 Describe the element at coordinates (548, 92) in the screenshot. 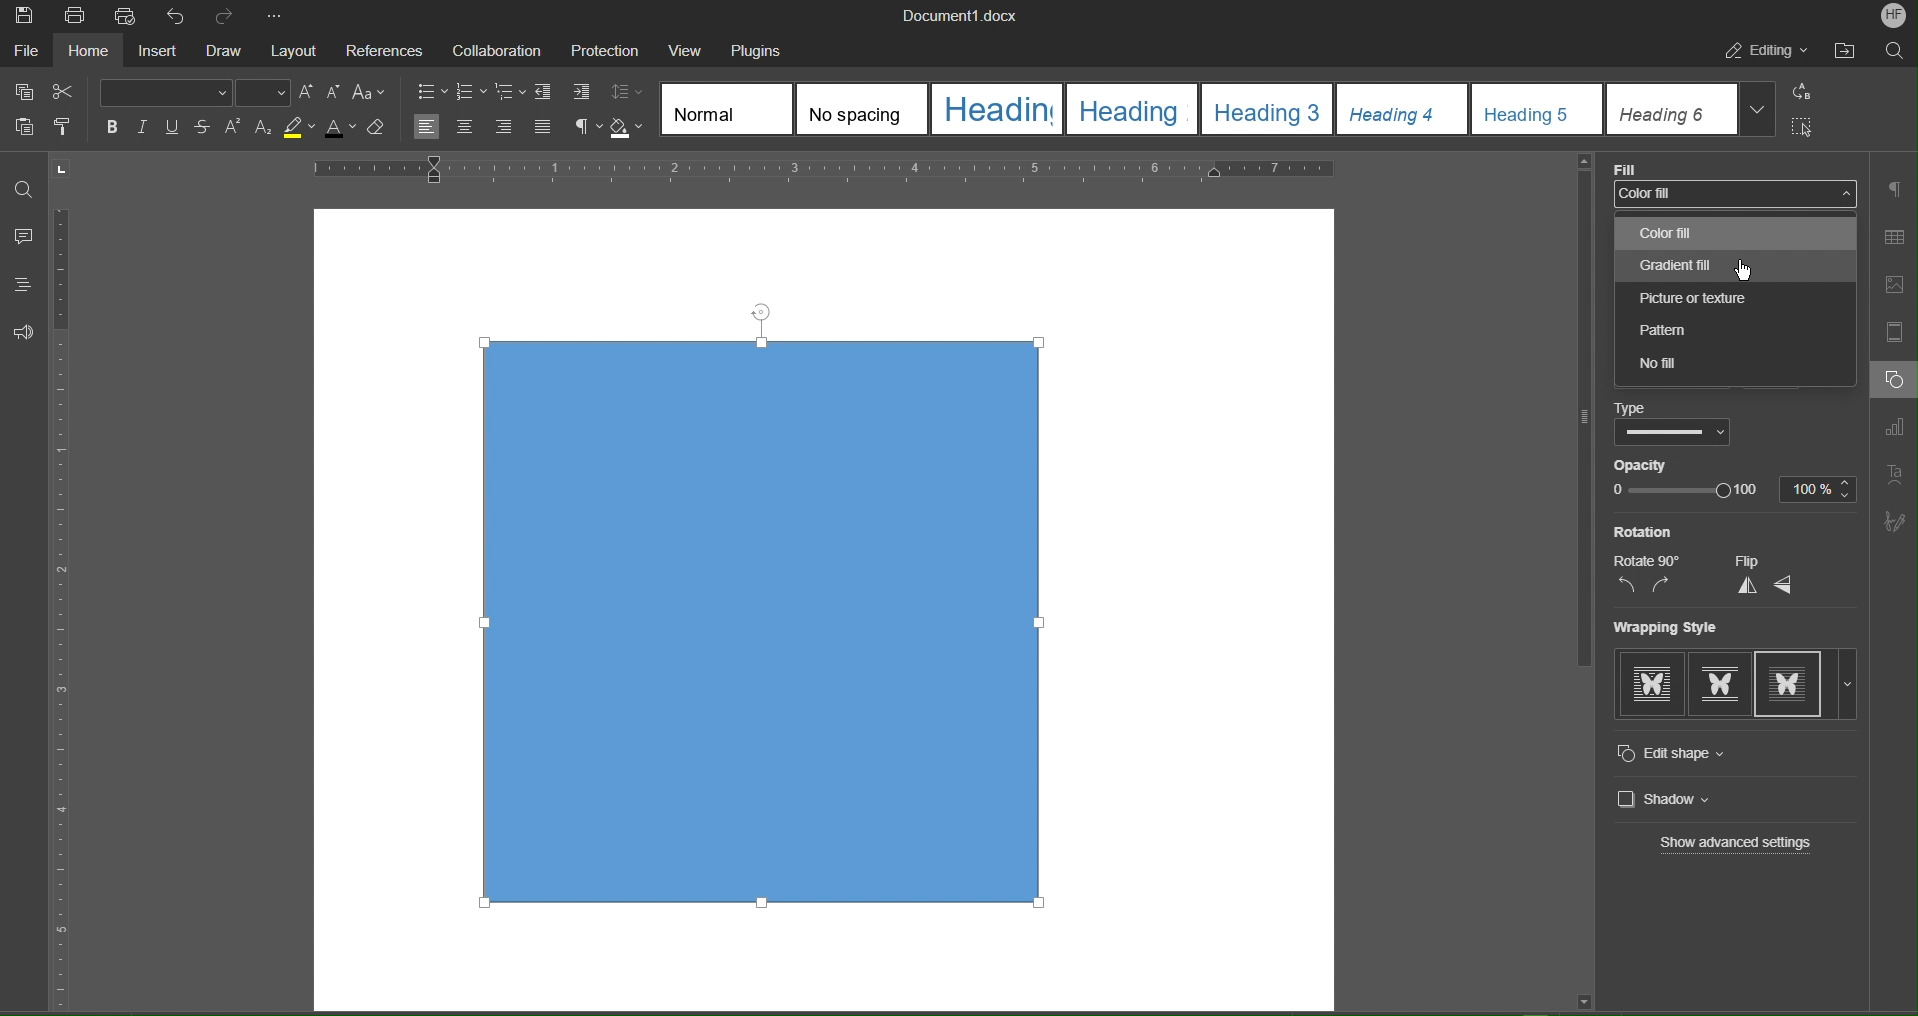

I see `Decrease Indent` at that location.